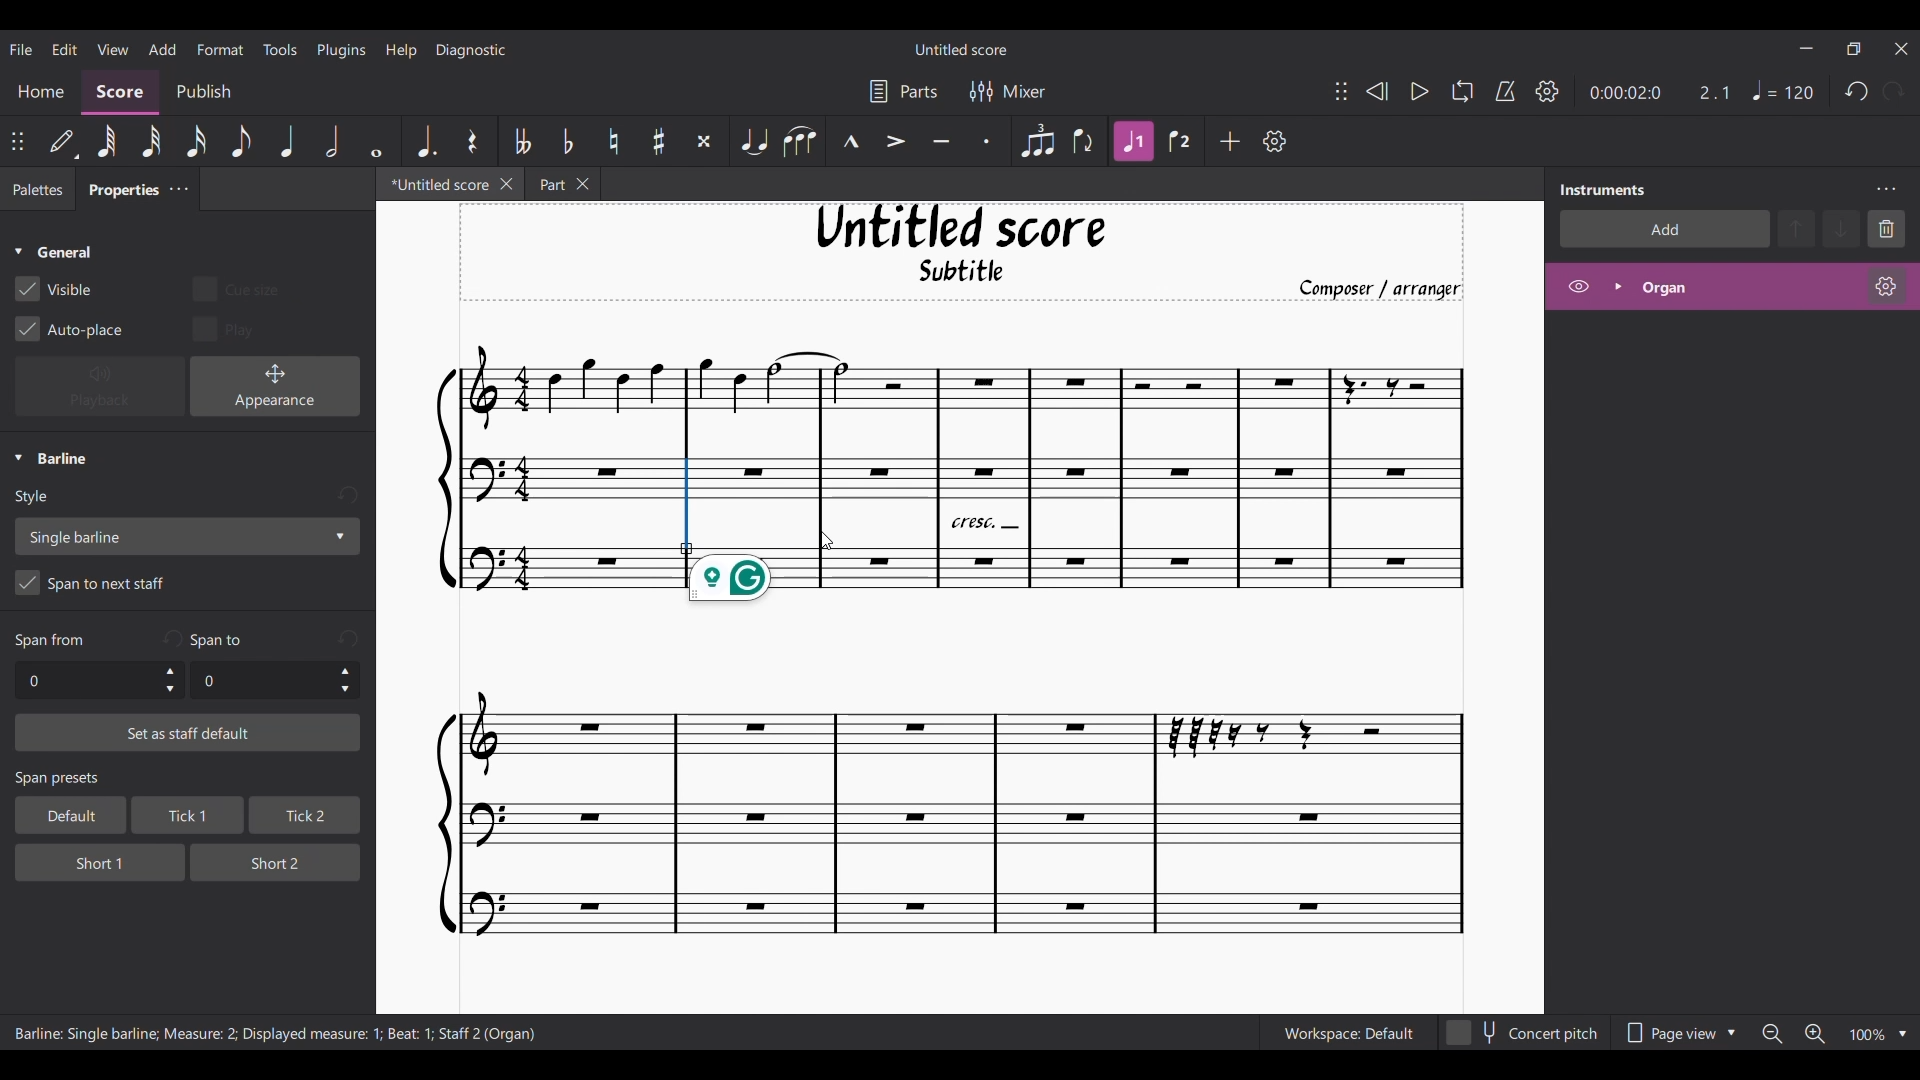 The width and height of the screenshot is (1920, 1080). I want to click on Add menu, so click(162, 48).